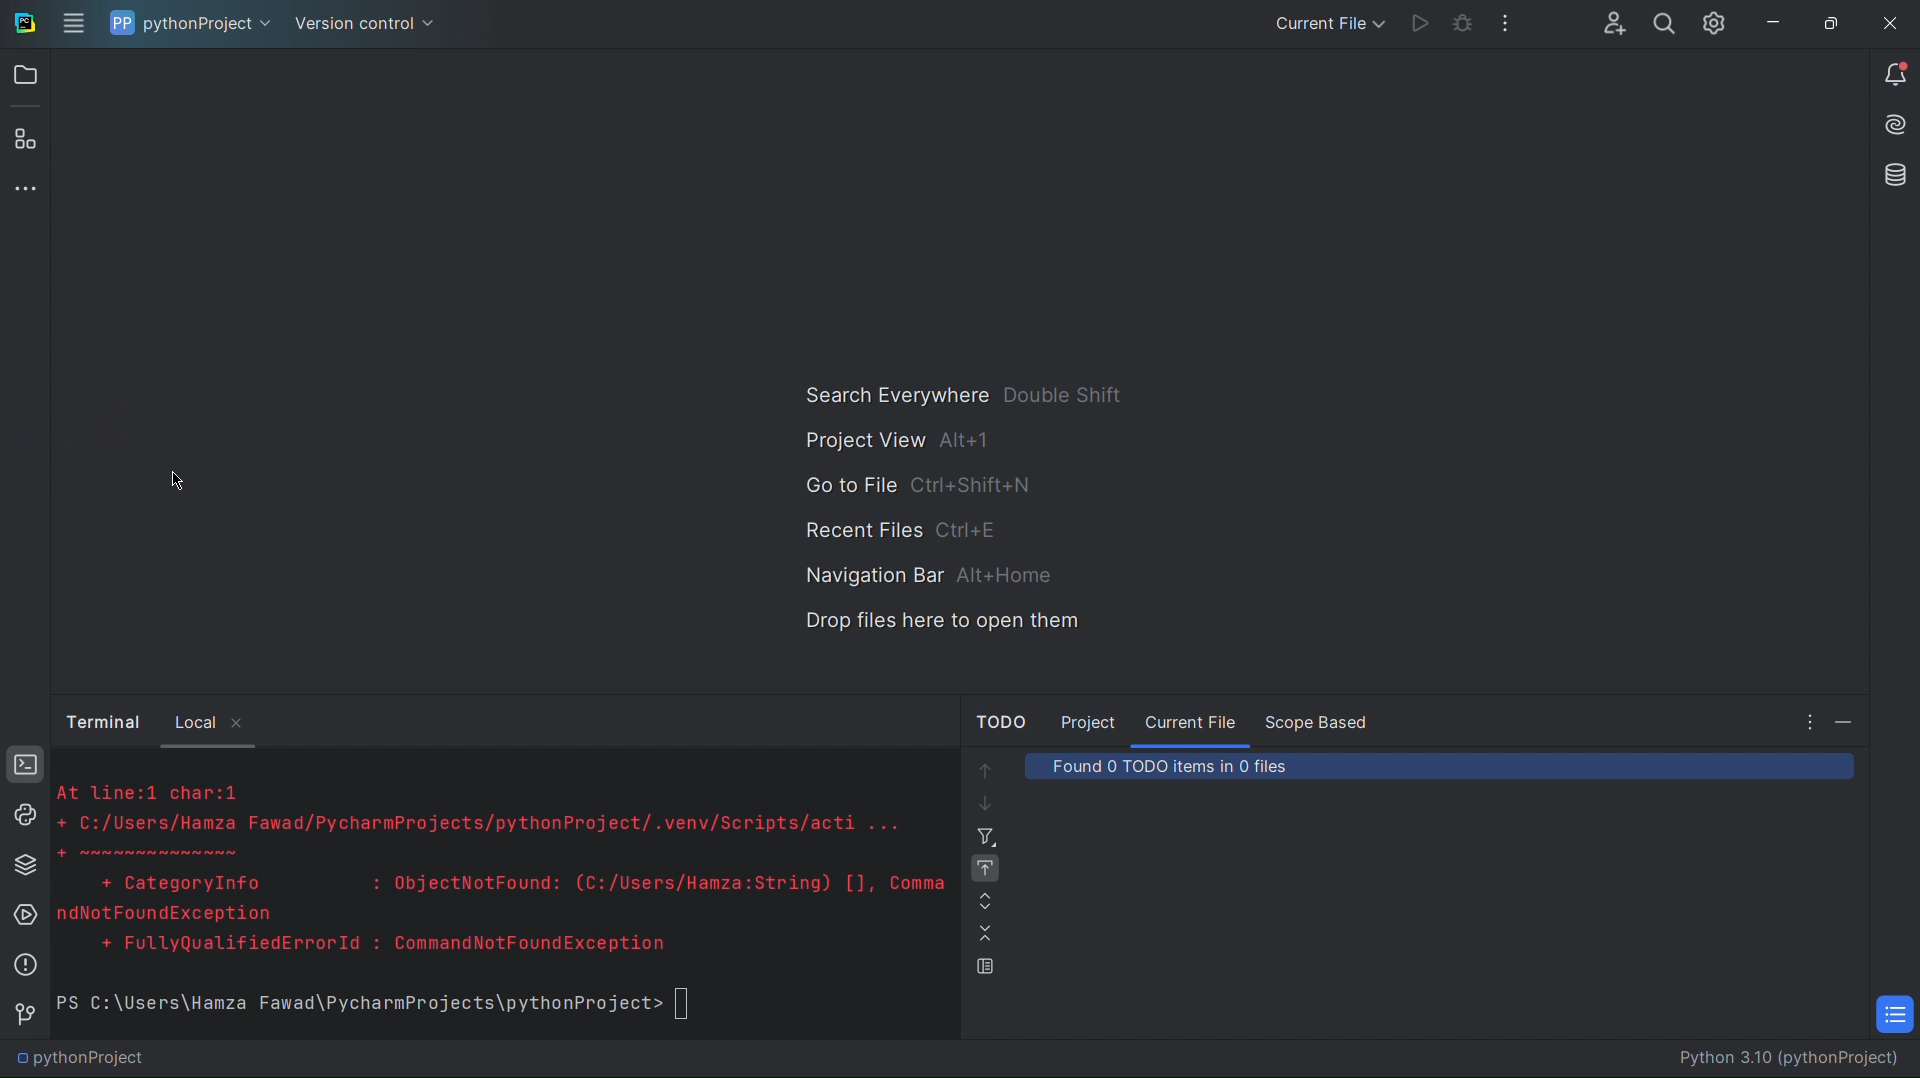  I want to click on Version Control, so click(22, 1015).